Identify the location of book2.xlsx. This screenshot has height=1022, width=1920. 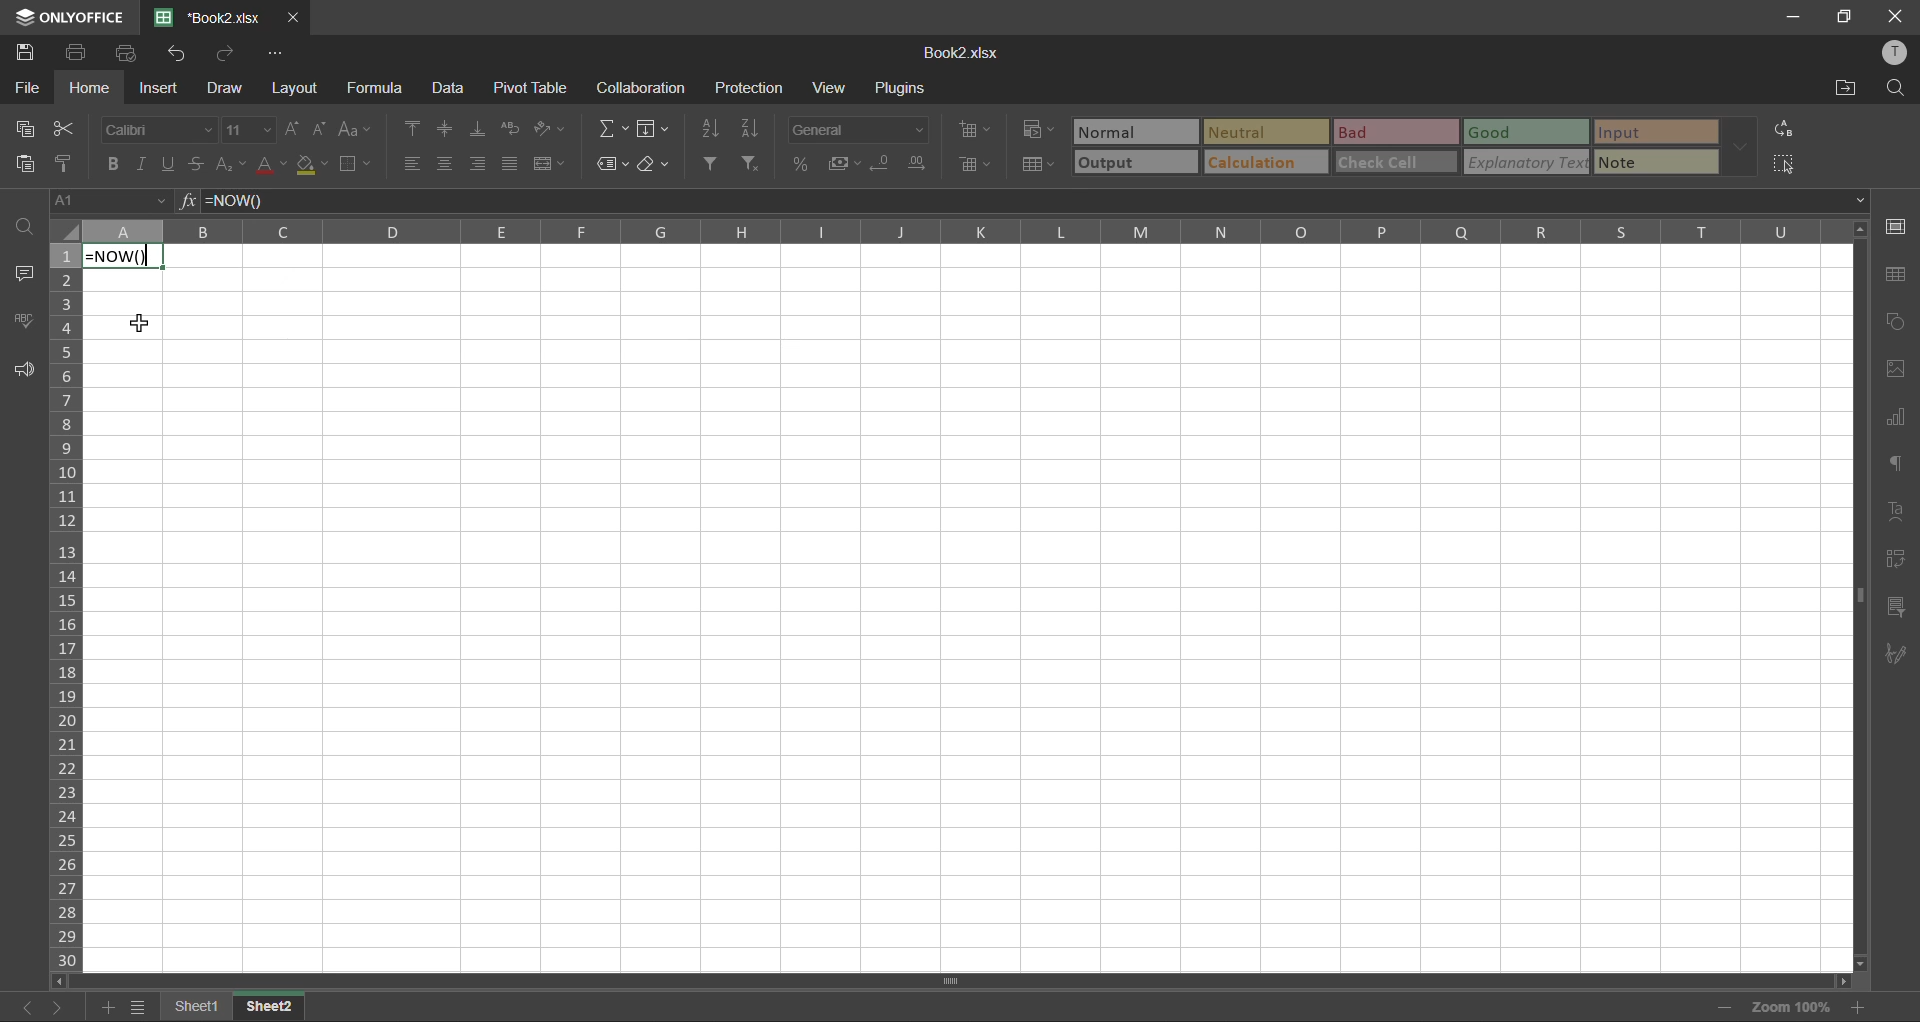
(959, 54).